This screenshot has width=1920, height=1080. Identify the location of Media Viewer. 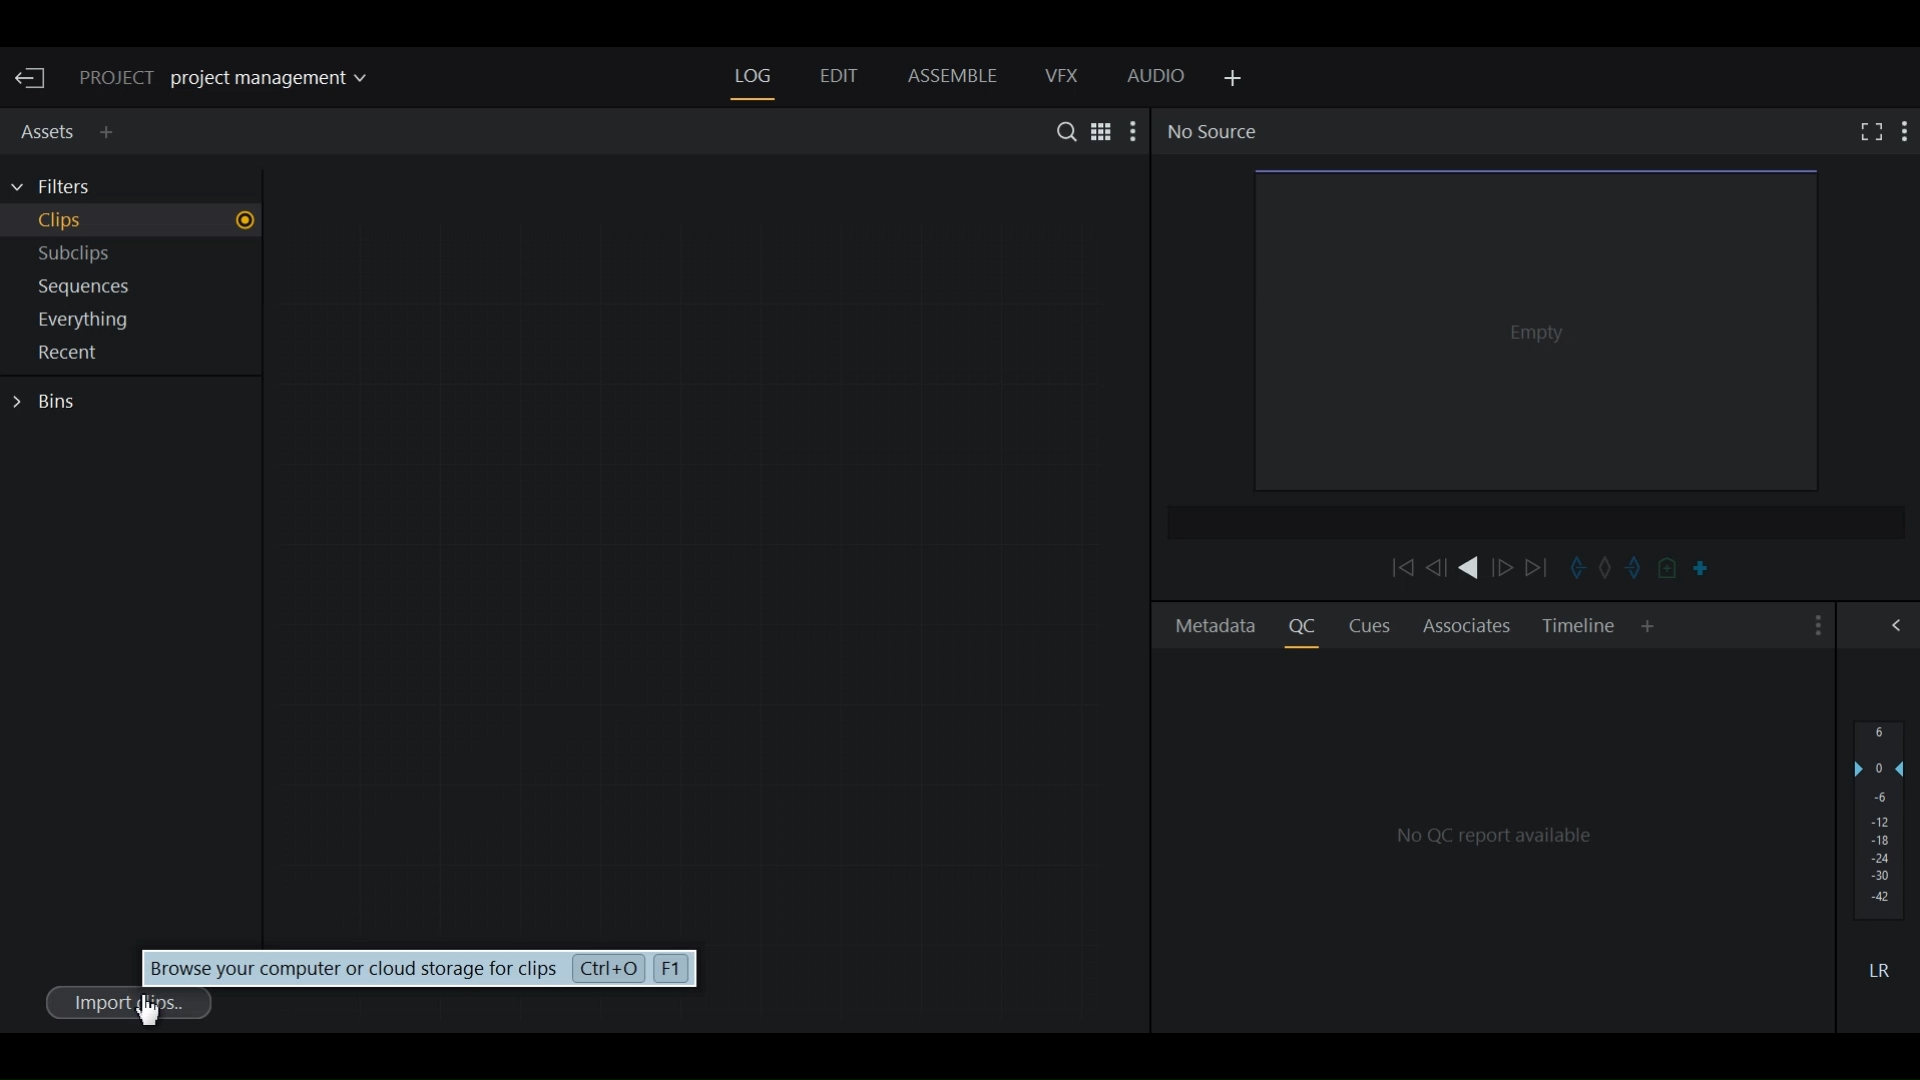
(1535, 329).